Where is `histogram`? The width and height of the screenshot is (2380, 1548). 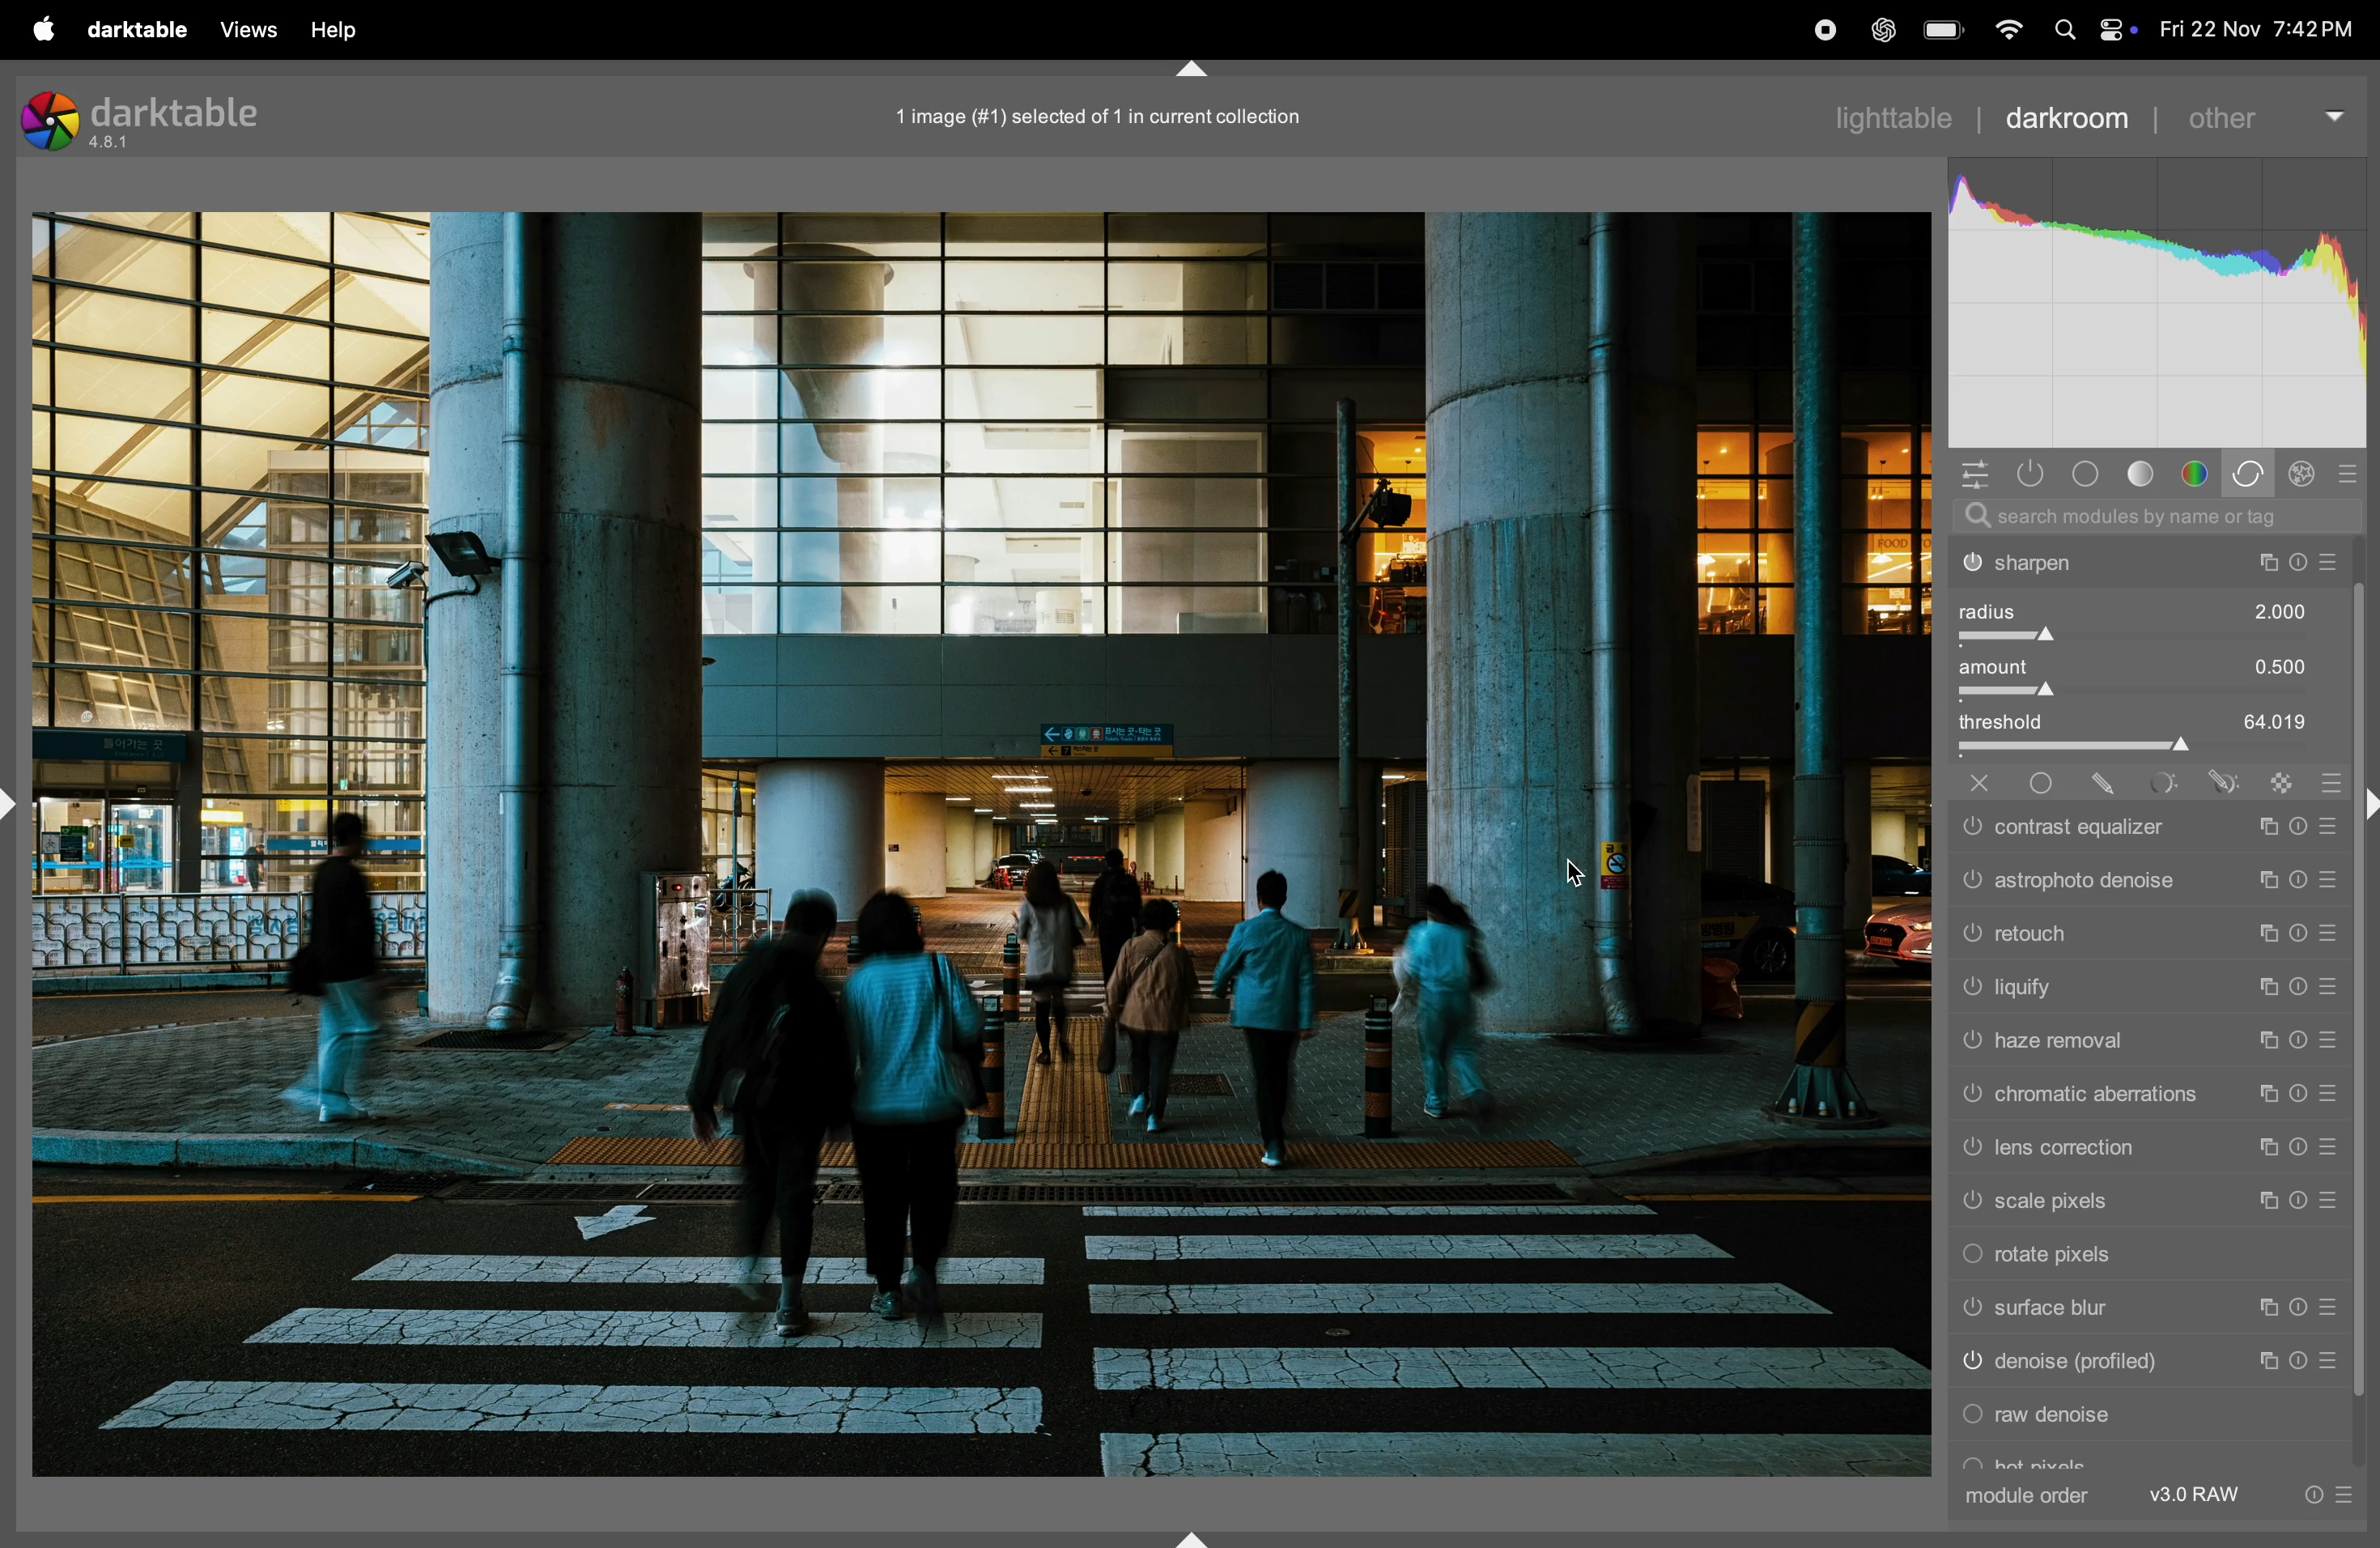
histogram is located at coordinates (2160, 297).